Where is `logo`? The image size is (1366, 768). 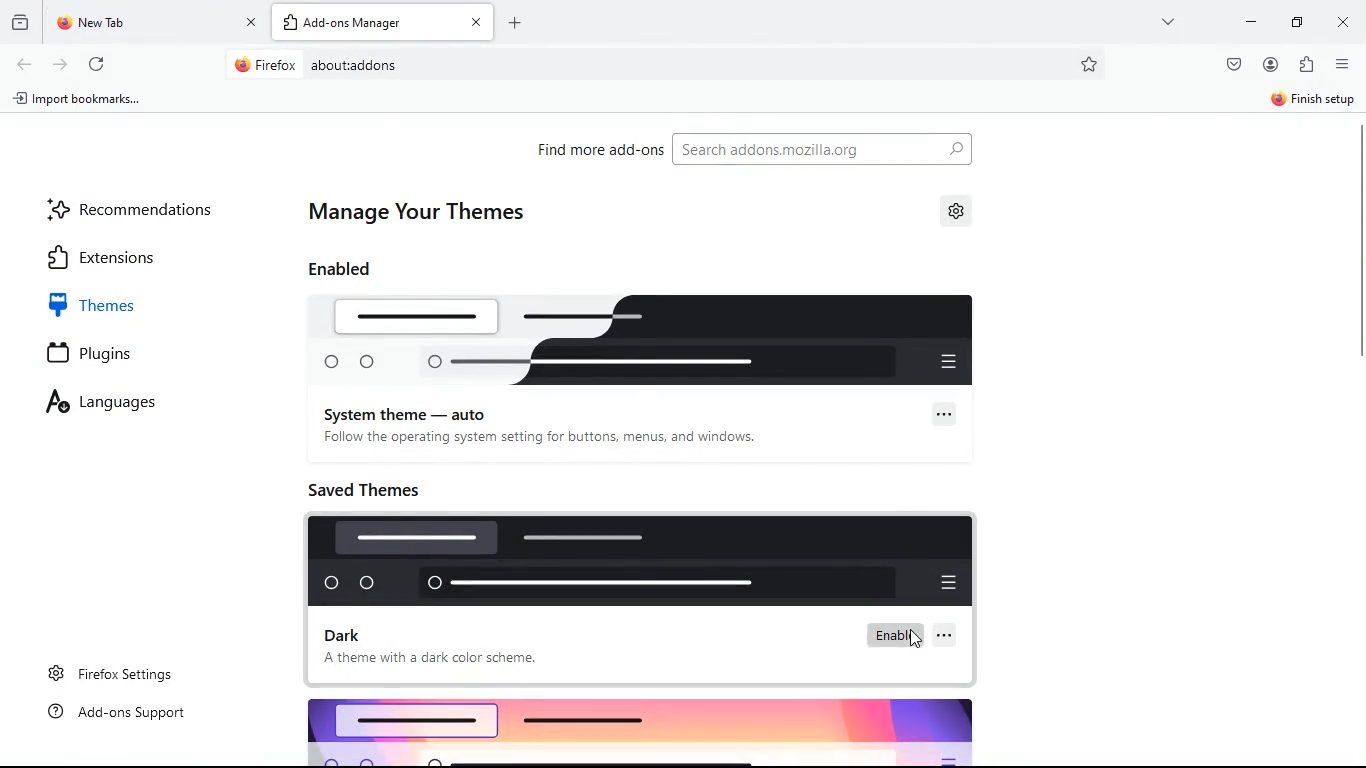
logo is located at coordinates (640, 562).